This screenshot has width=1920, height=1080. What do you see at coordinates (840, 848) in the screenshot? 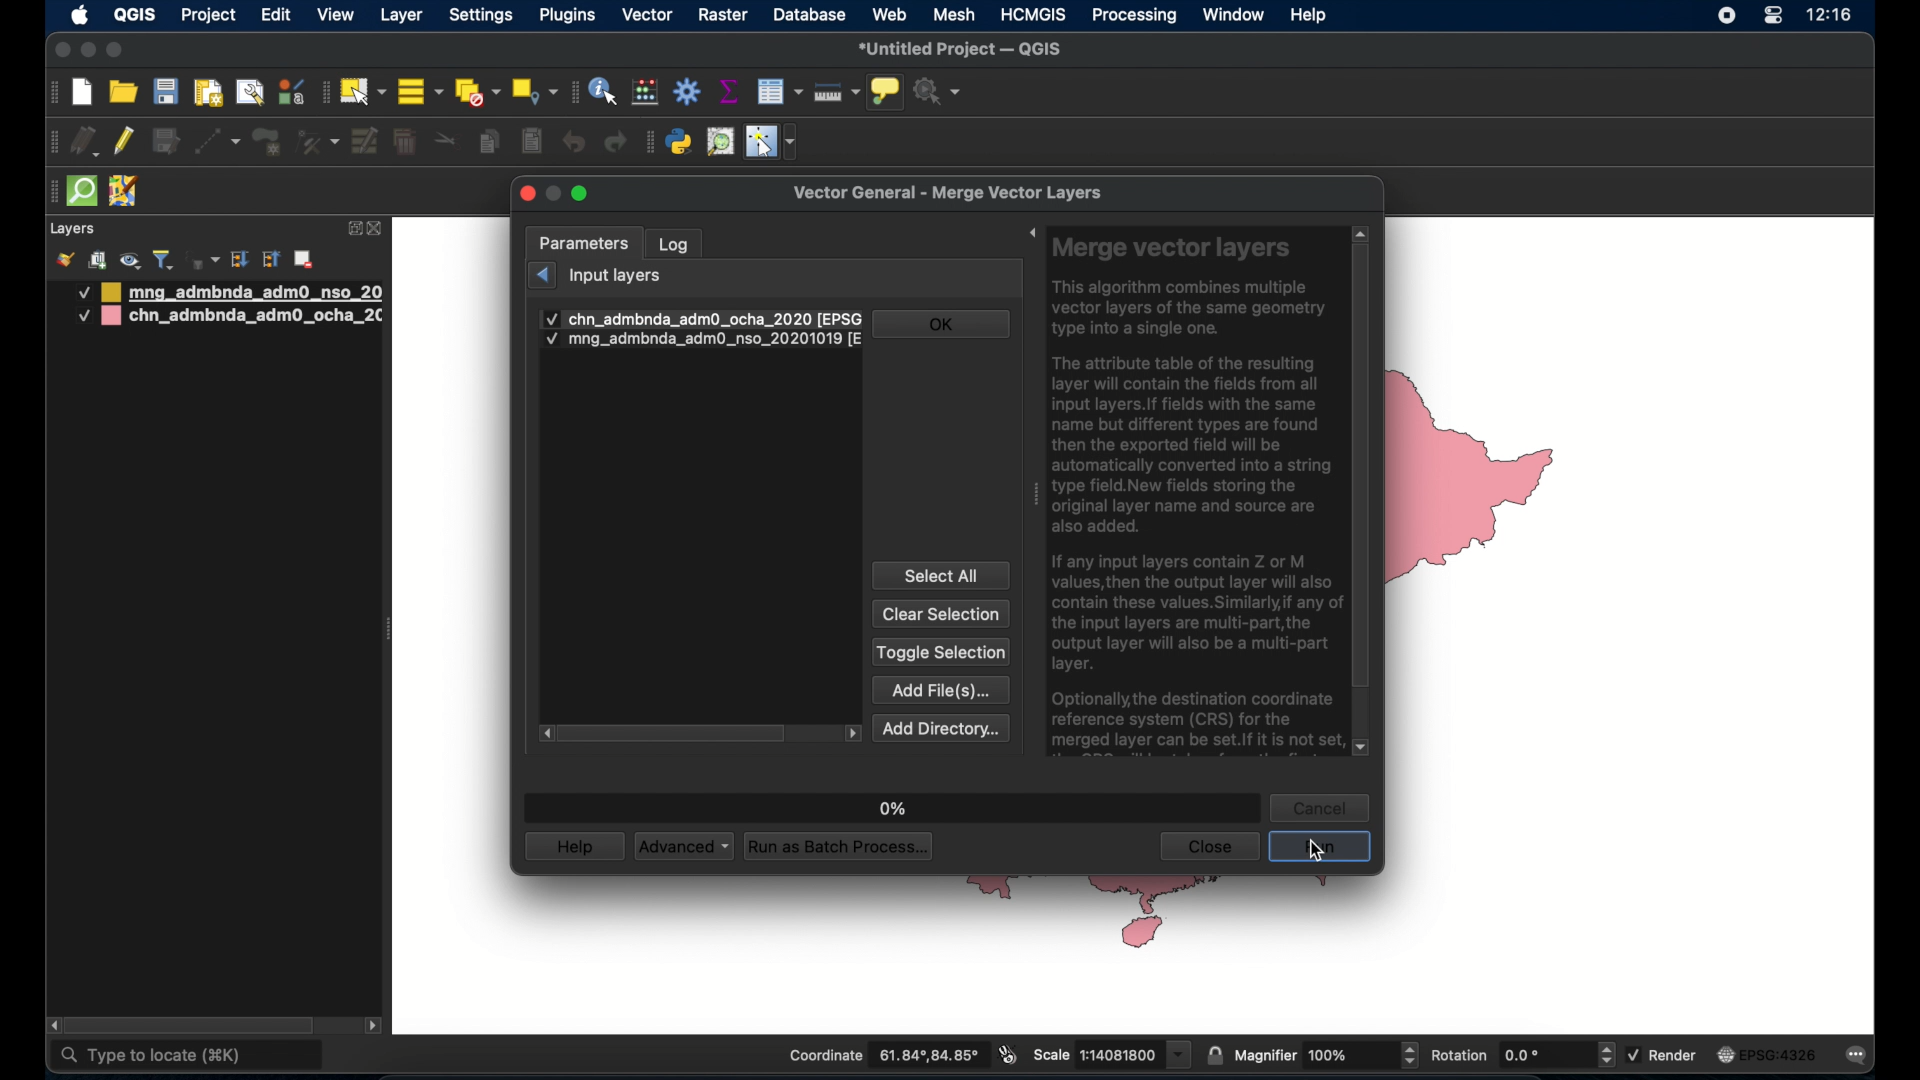
I see `run as batch process` at bounding box center [840, 848].